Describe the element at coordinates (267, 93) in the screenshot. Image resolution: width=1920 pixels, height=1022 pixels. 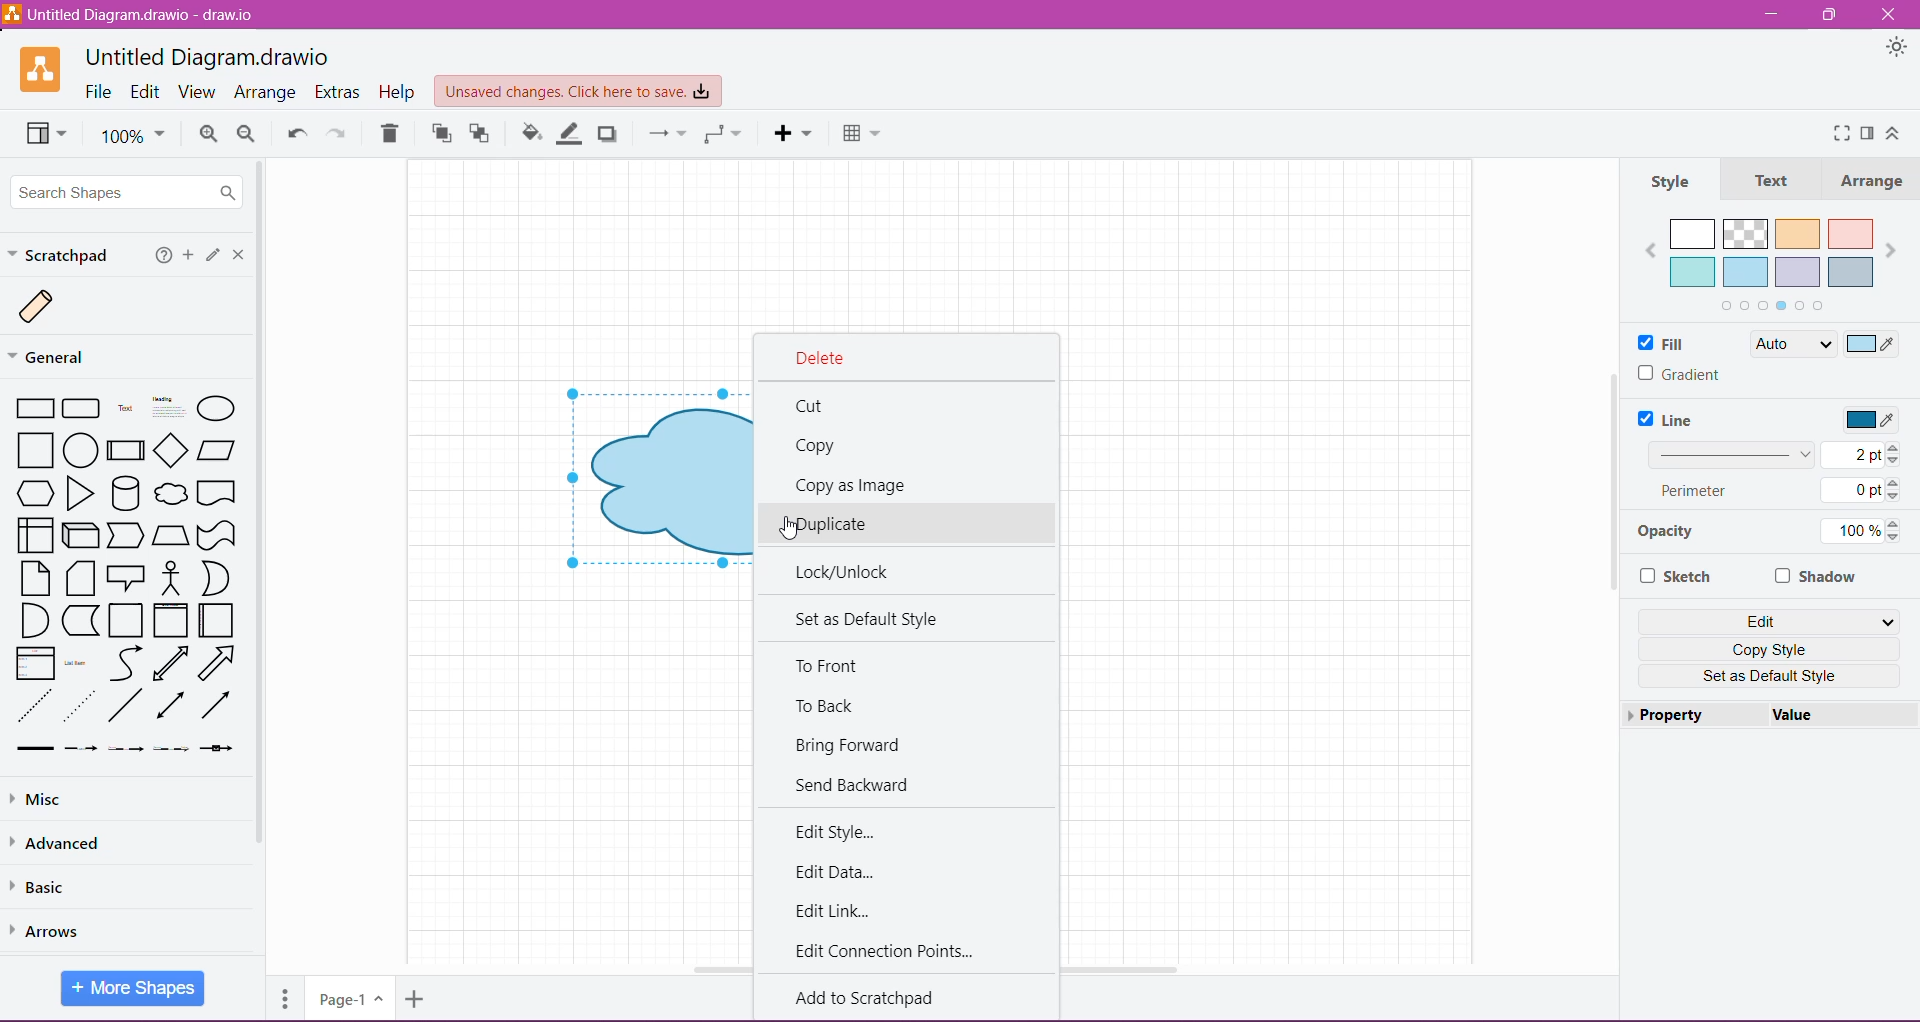
I see `Arrange` at that location.